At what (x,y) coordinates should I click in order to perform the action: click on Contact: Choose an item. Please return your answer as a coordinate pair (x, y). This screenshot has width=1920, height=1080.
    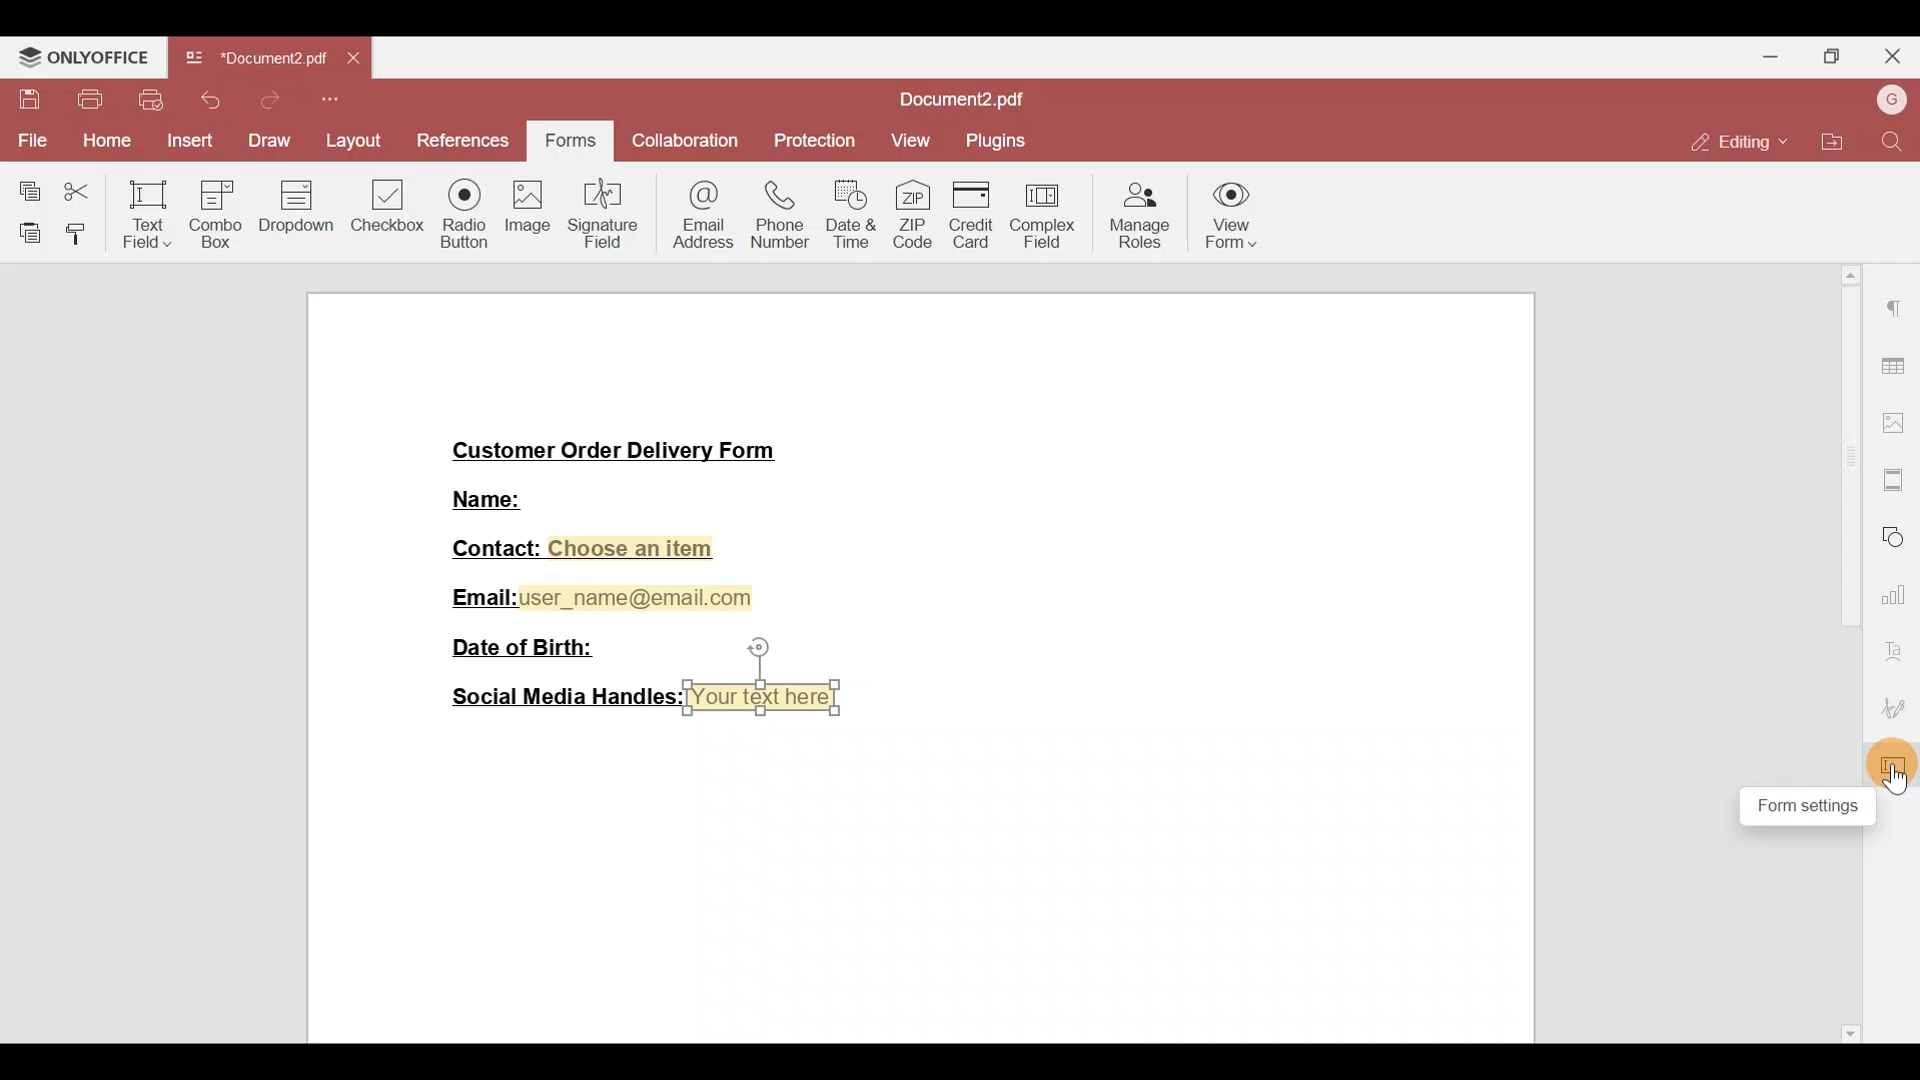
    Looking at the image, I should click on (582, 547).